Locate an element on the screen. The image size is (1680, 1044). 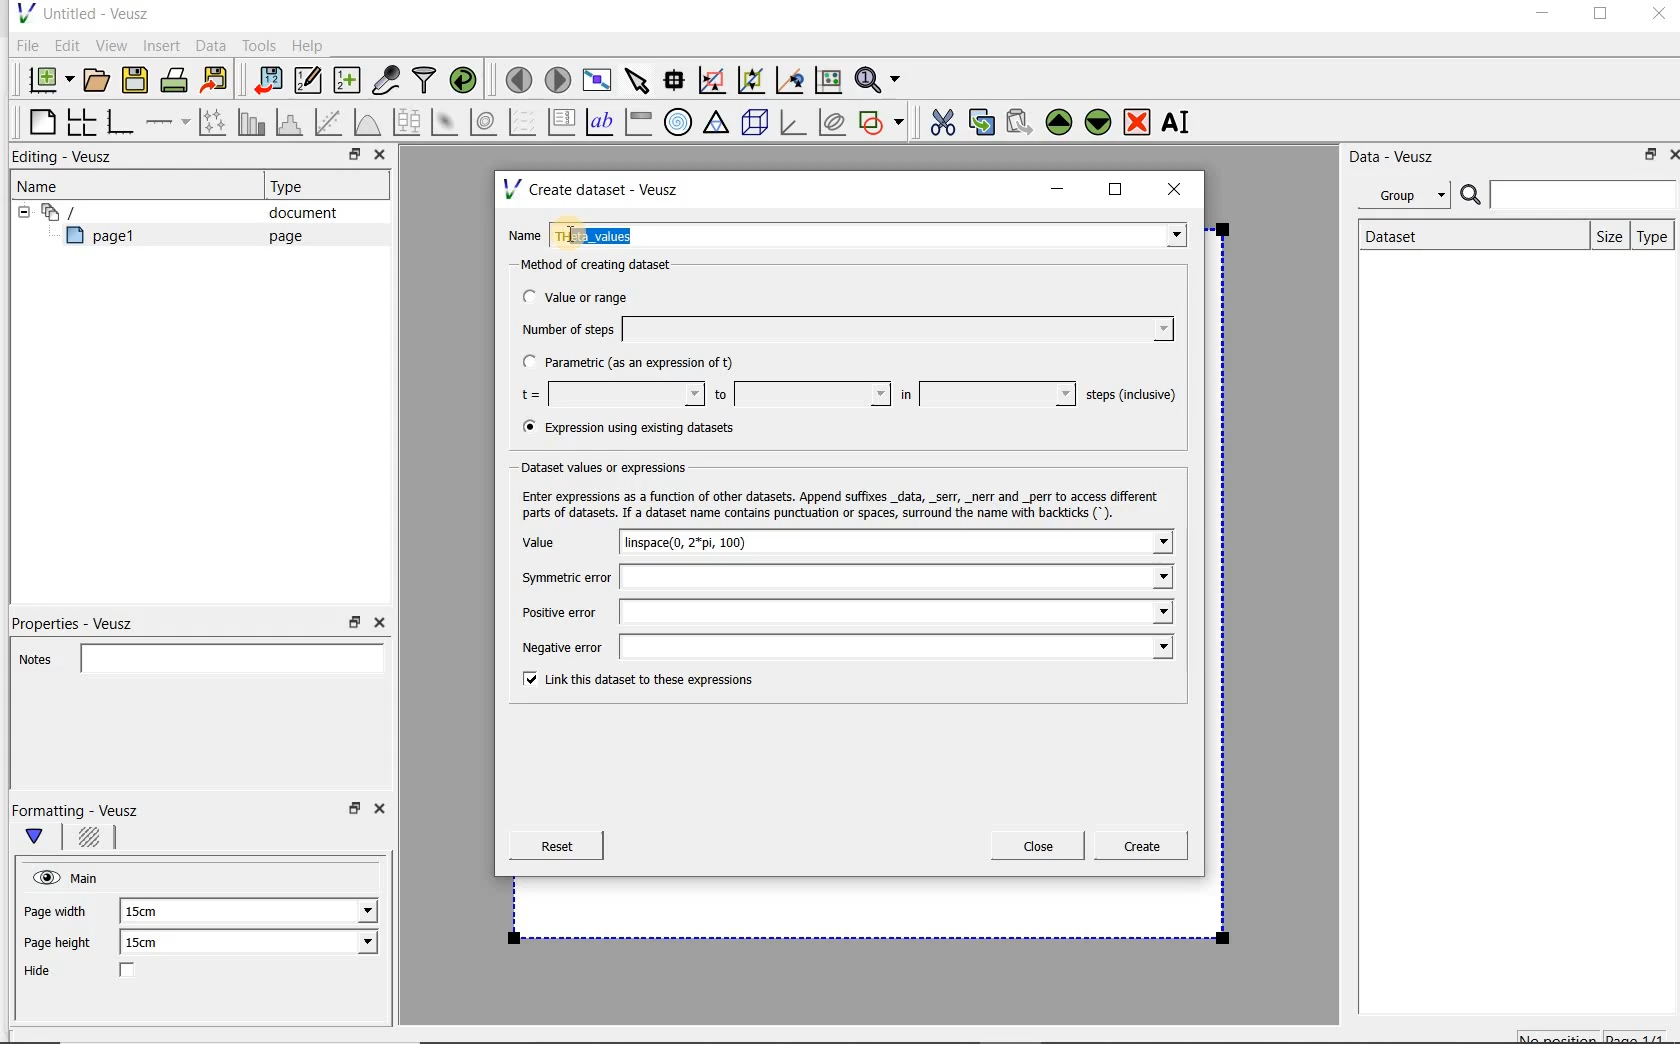
Close is located at coordinates (1657, 17).